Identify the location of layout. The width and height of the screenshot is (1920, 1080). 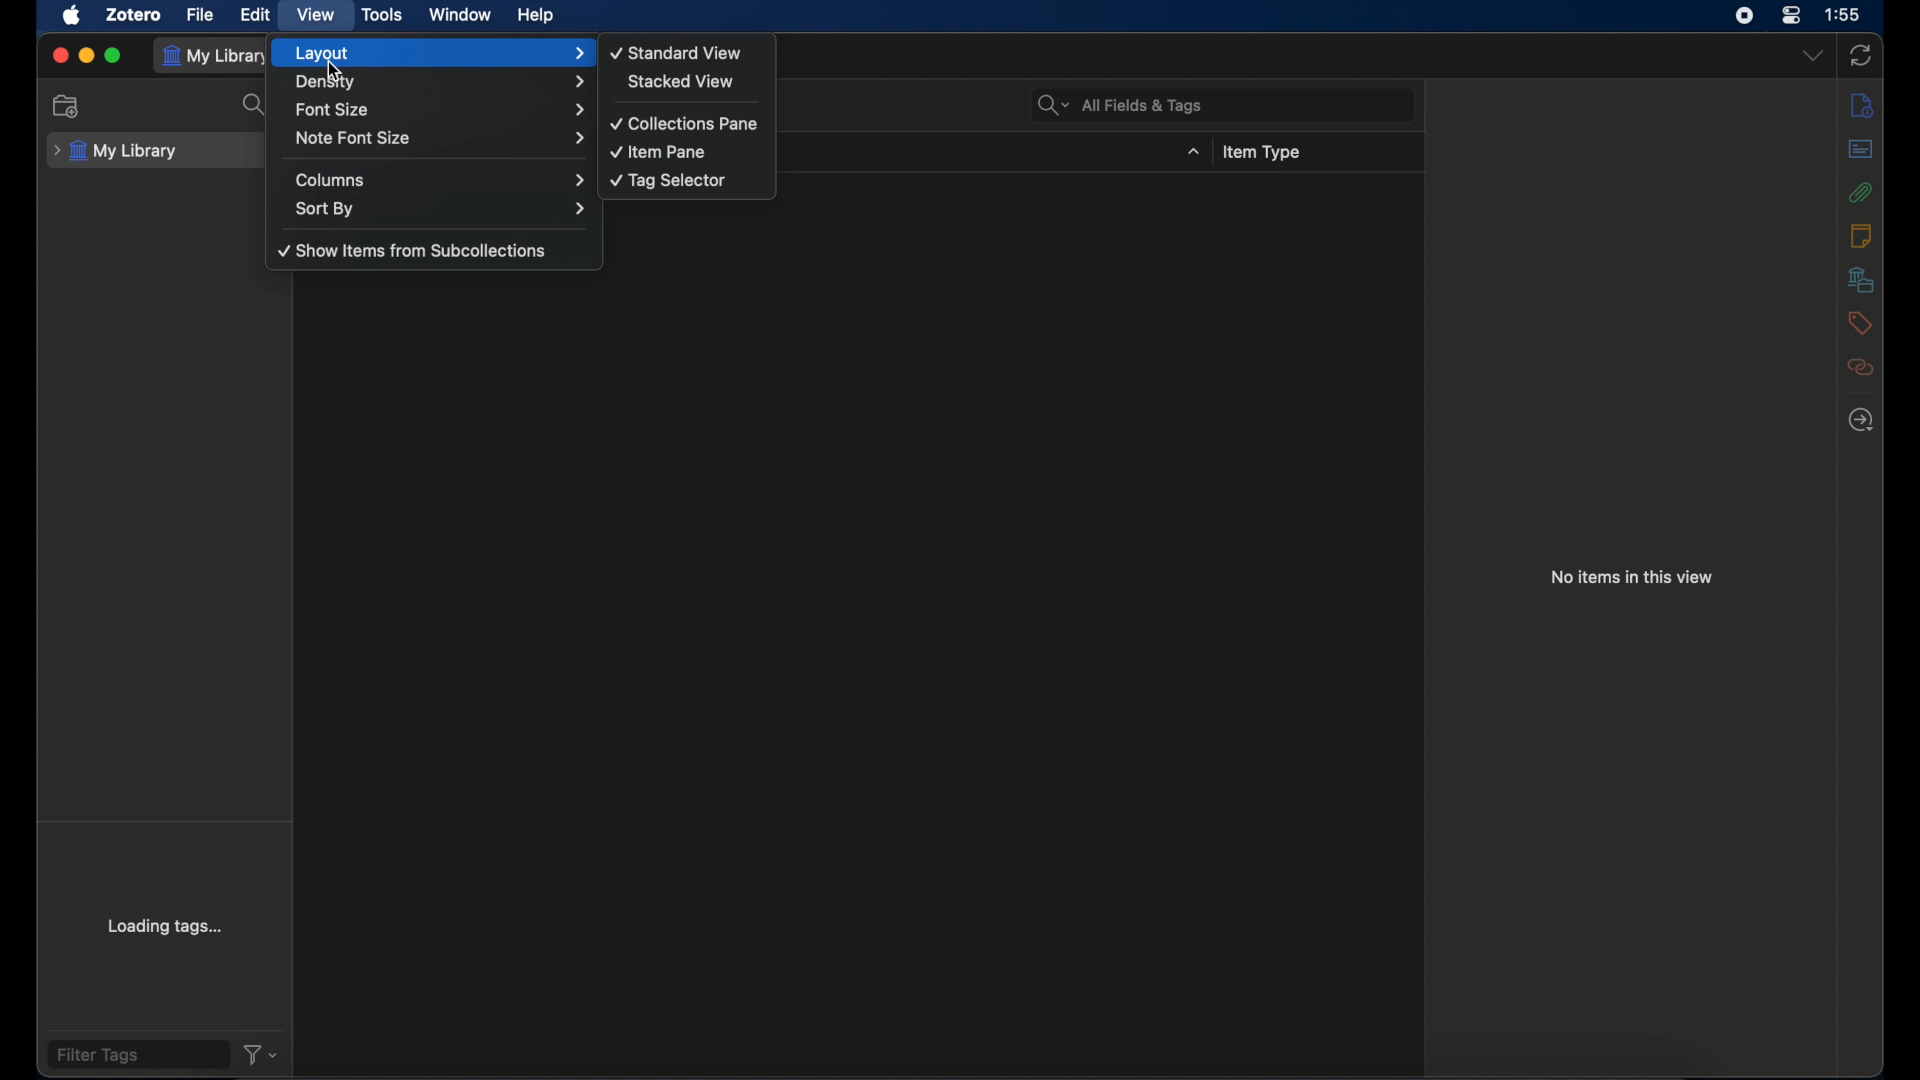
(440, 53).